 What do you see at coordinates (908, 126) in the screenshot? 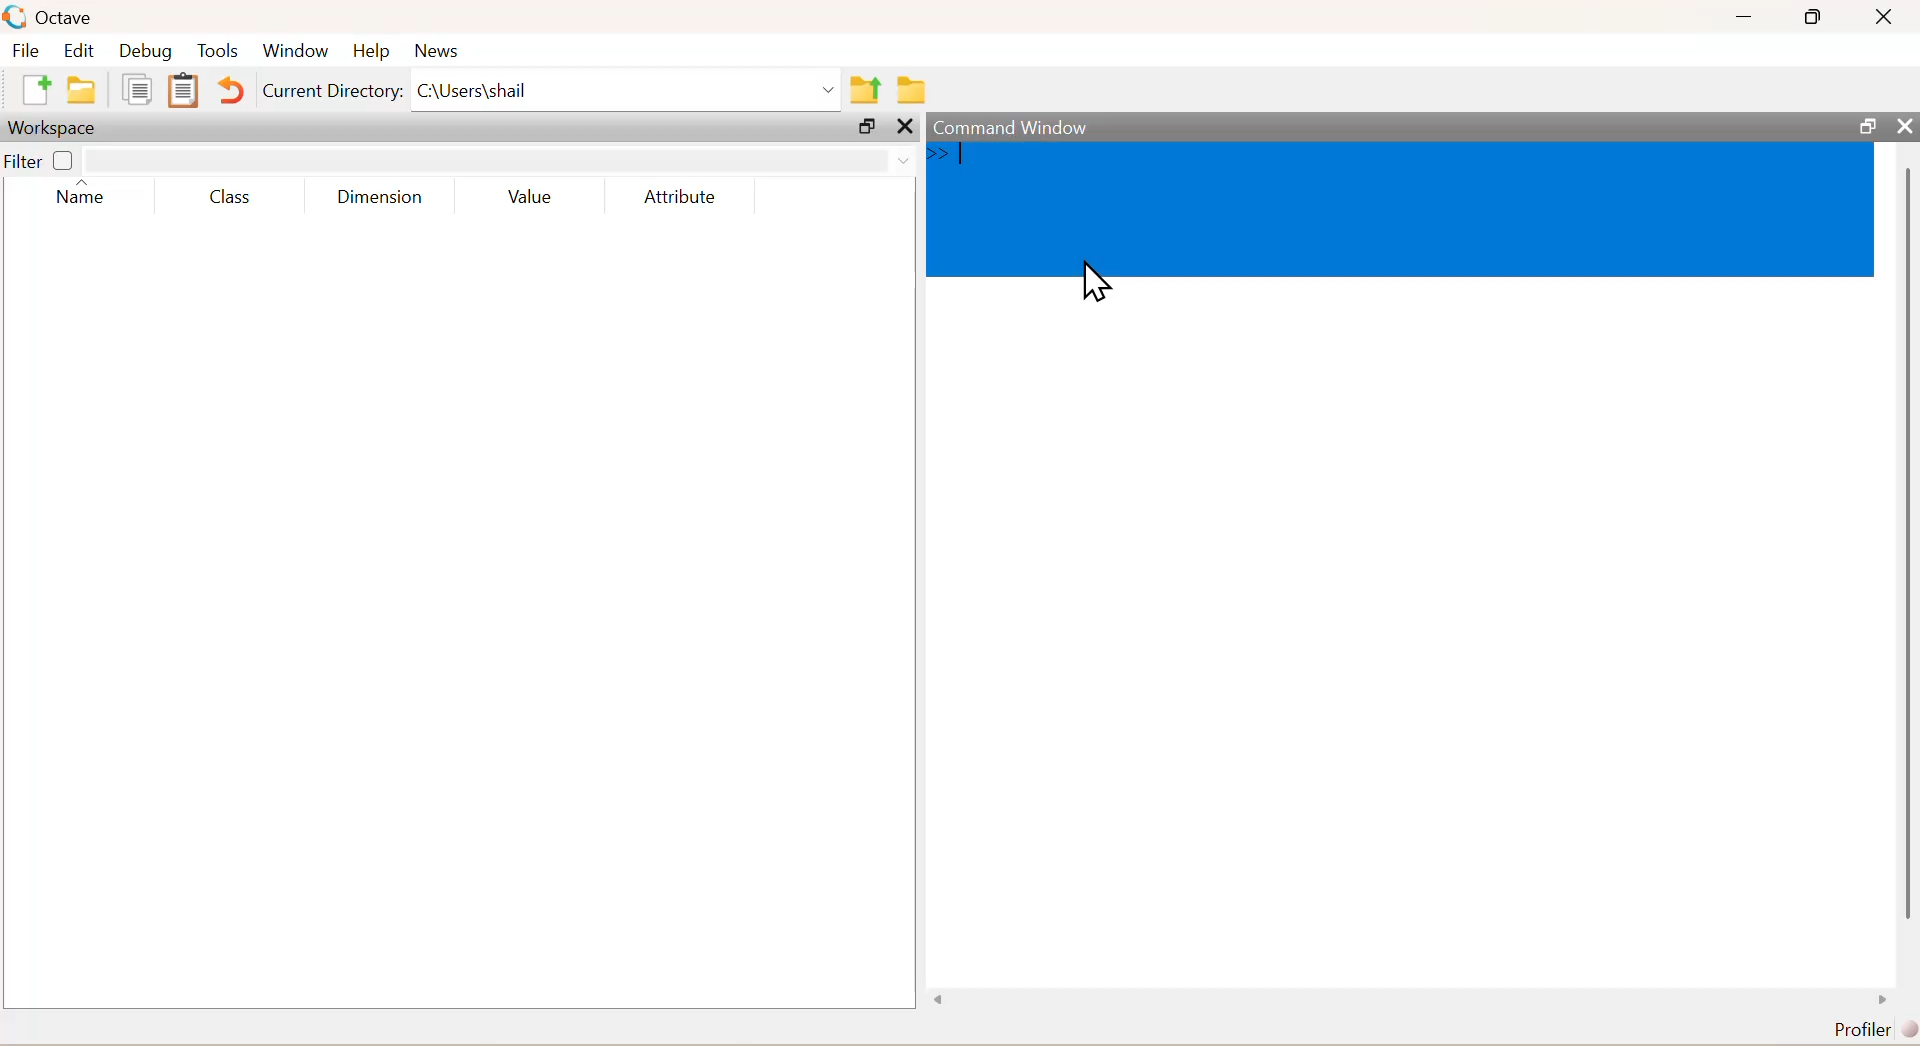
I see `close` at bounding box center [908, 126].